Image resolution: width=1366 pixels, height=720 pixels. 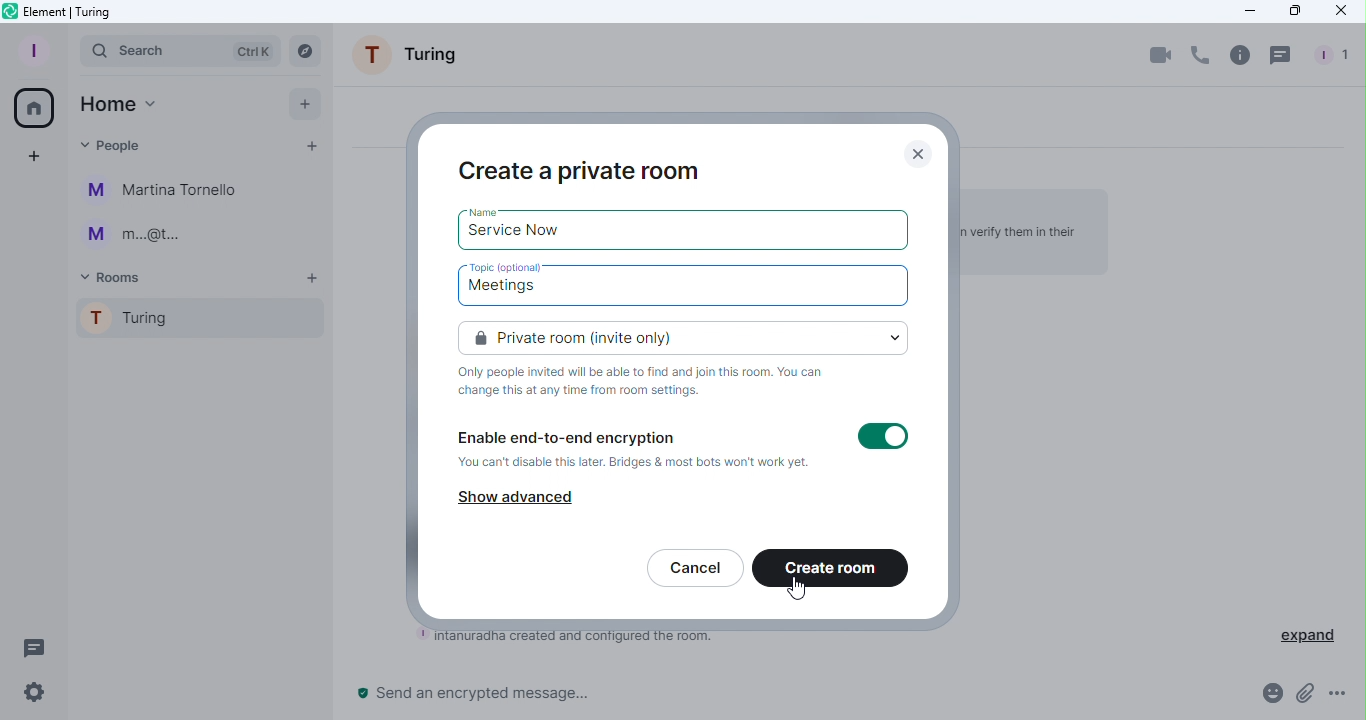 What do you see at coordinates (492, 211) in the screenshot?
I see `Name` at bounding box center [492, 211].